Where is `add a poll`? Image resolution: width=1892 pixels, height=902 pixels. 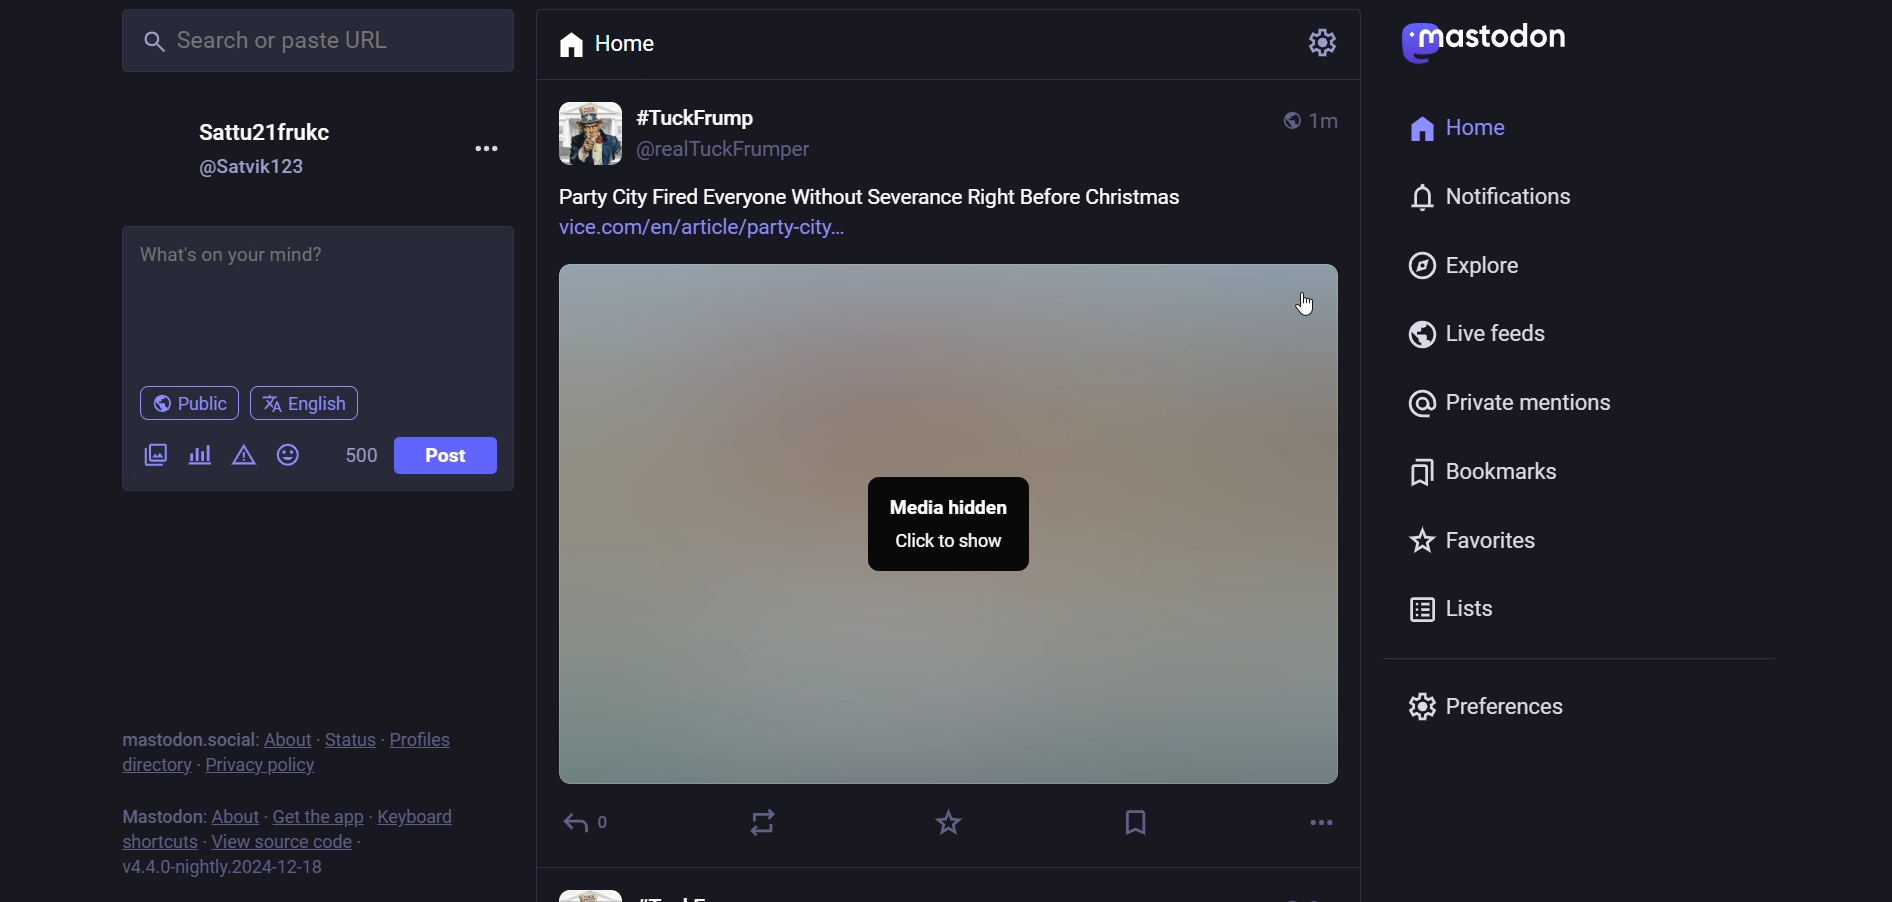
add a poll is located at coordinates (199, 452).